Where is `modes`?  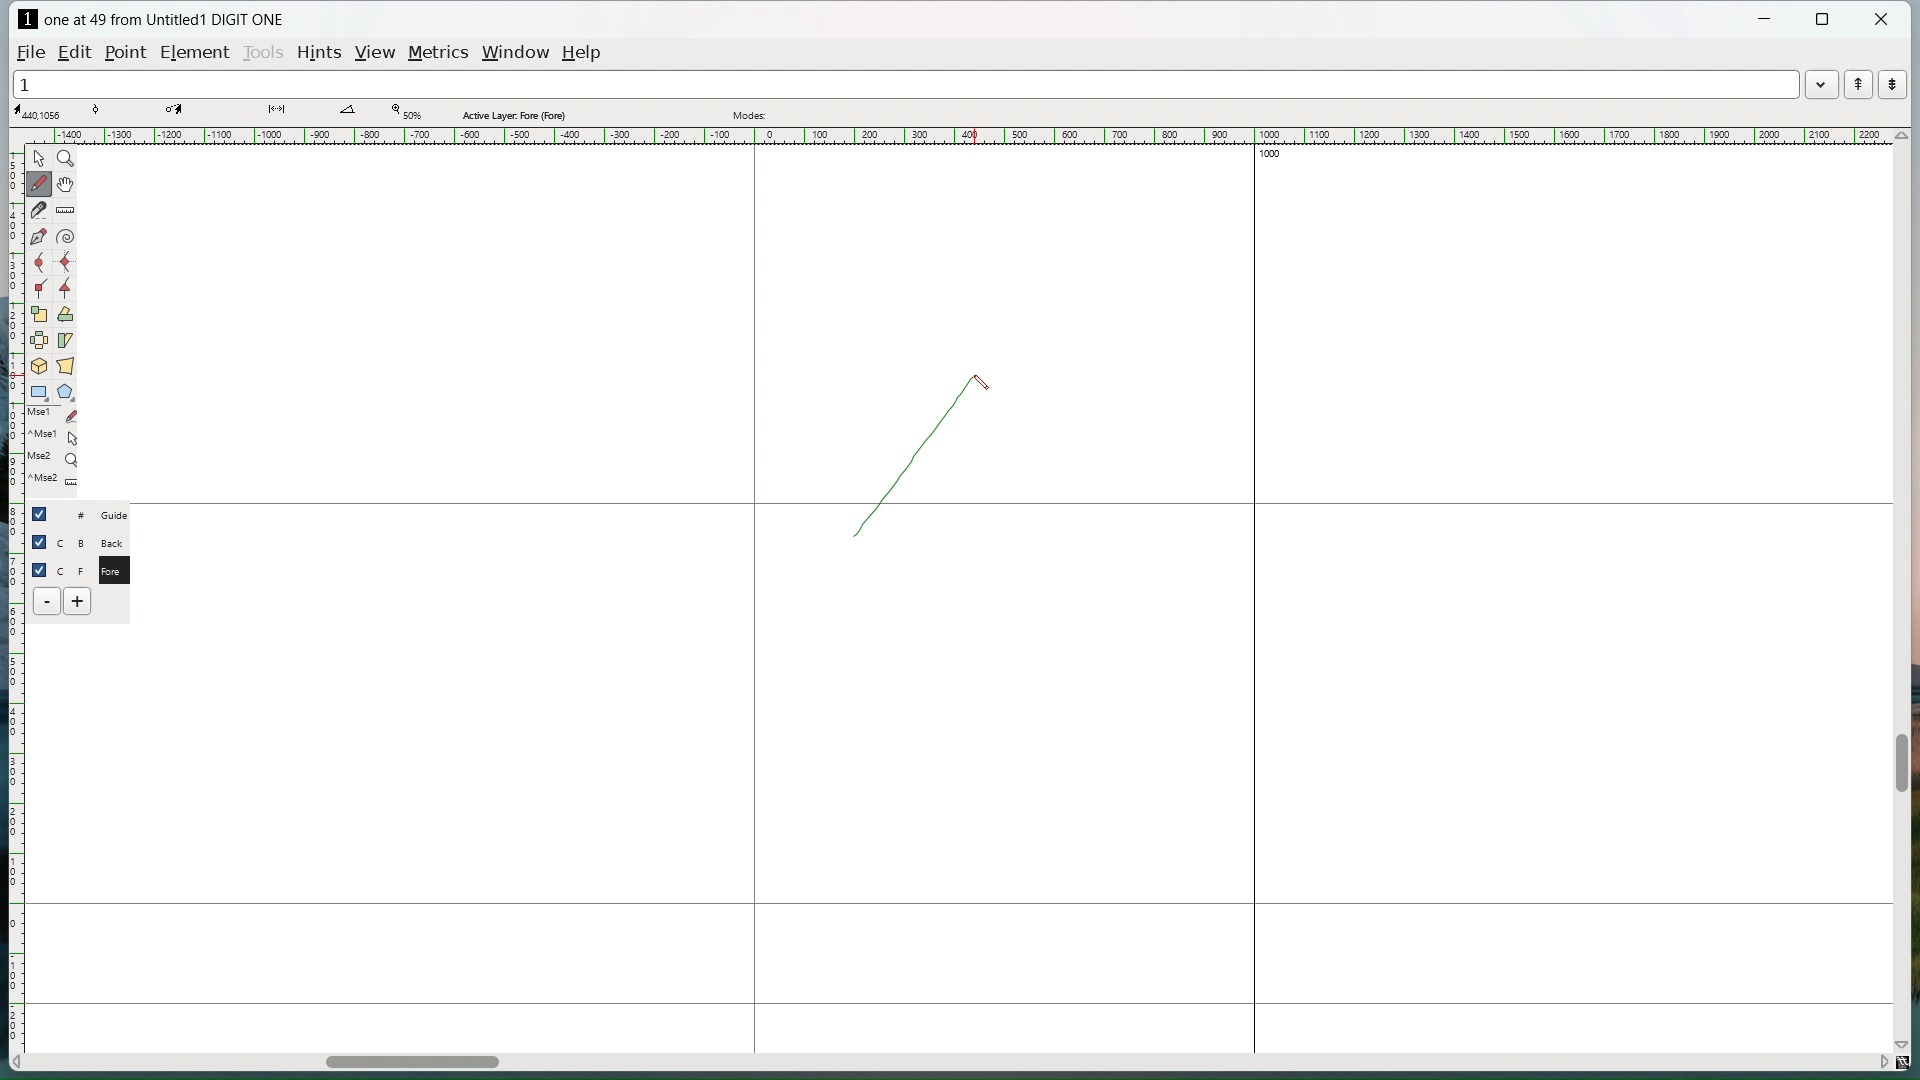
modes is located at coordinates (751, 115).